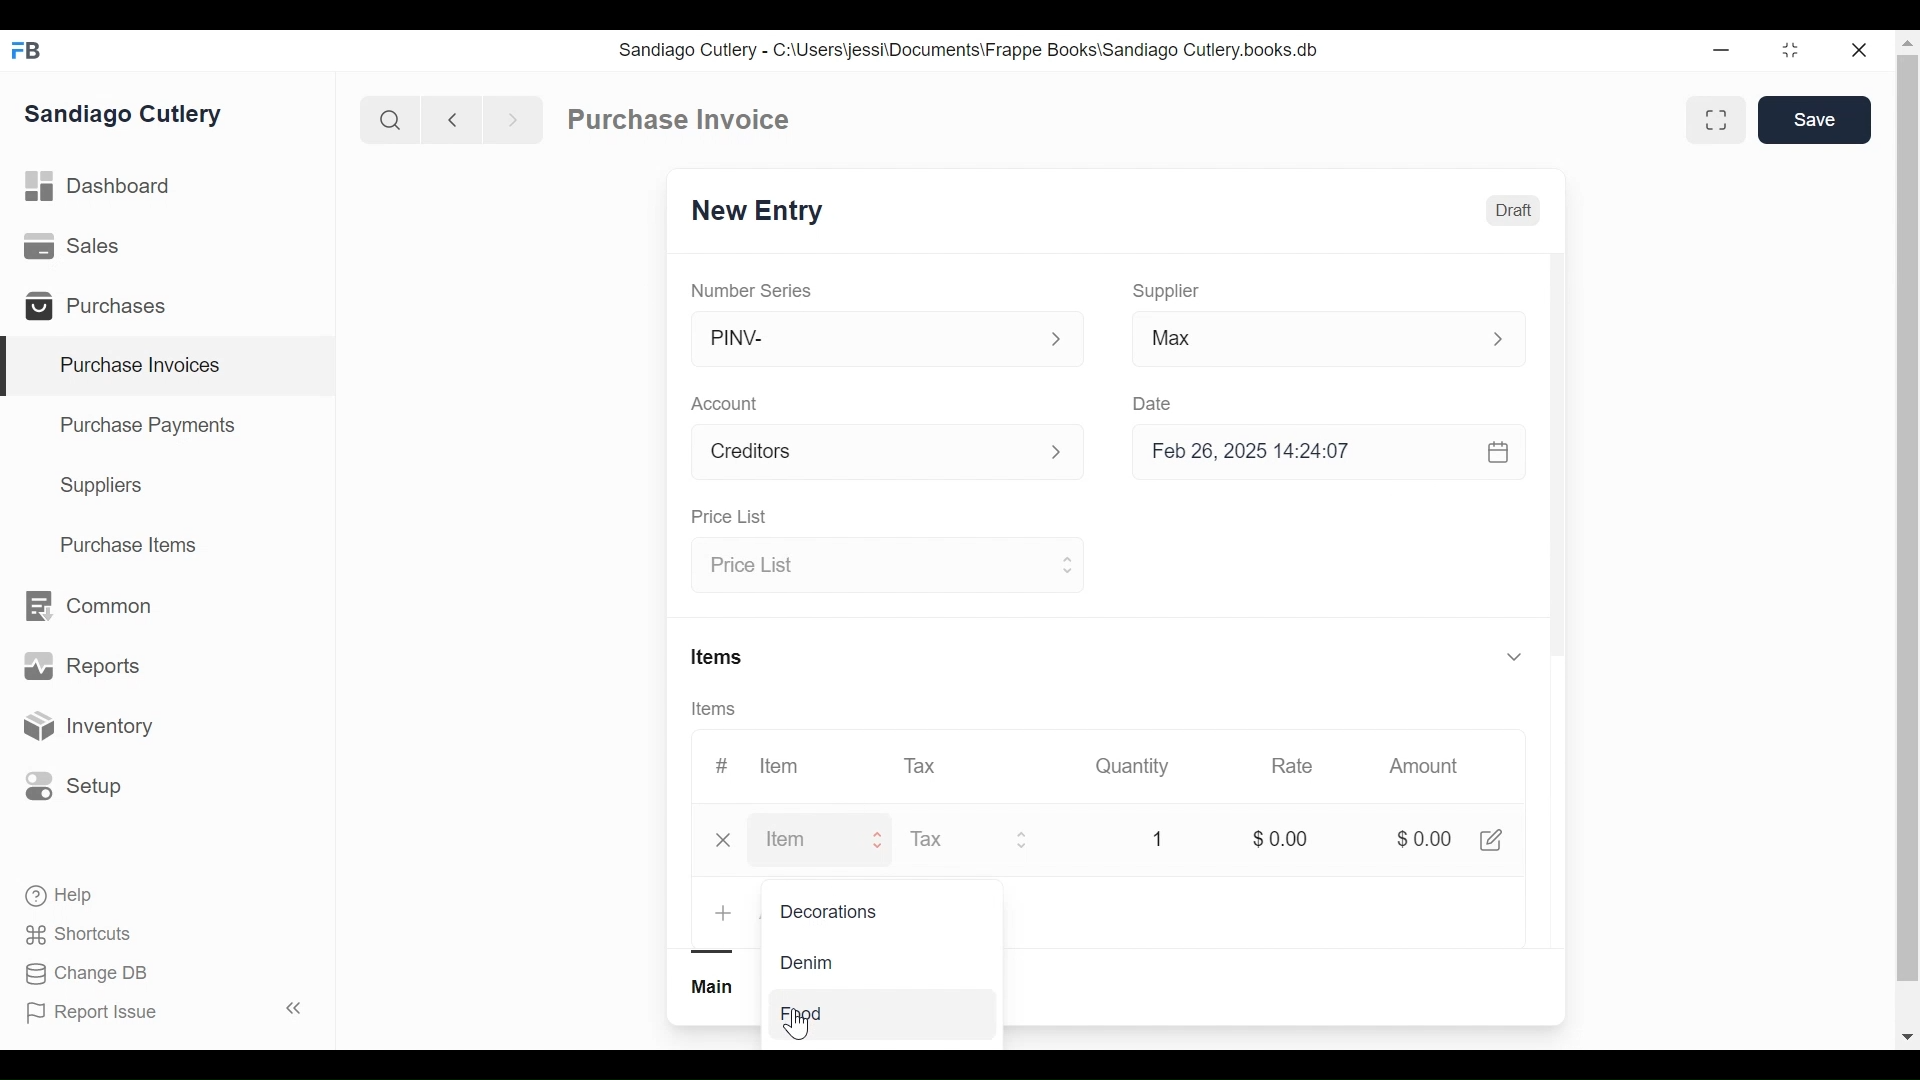 The height and width of the screenshot is (1080, 1920). I want to click on Supplier, so click(1167, 291).